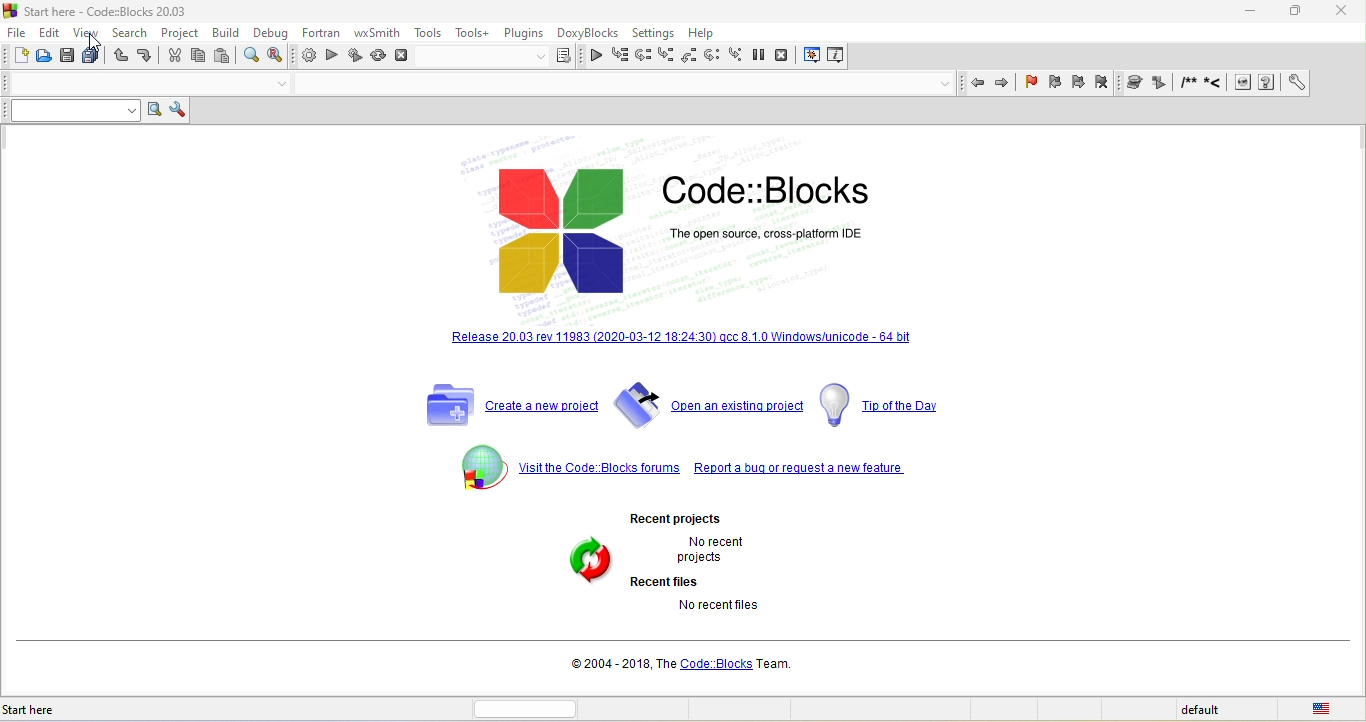 The height and width of the screenshot is (722, 1366). Describe the element at coordinates (584, 562) in the screenshot. I see `recent file and project` at that location.